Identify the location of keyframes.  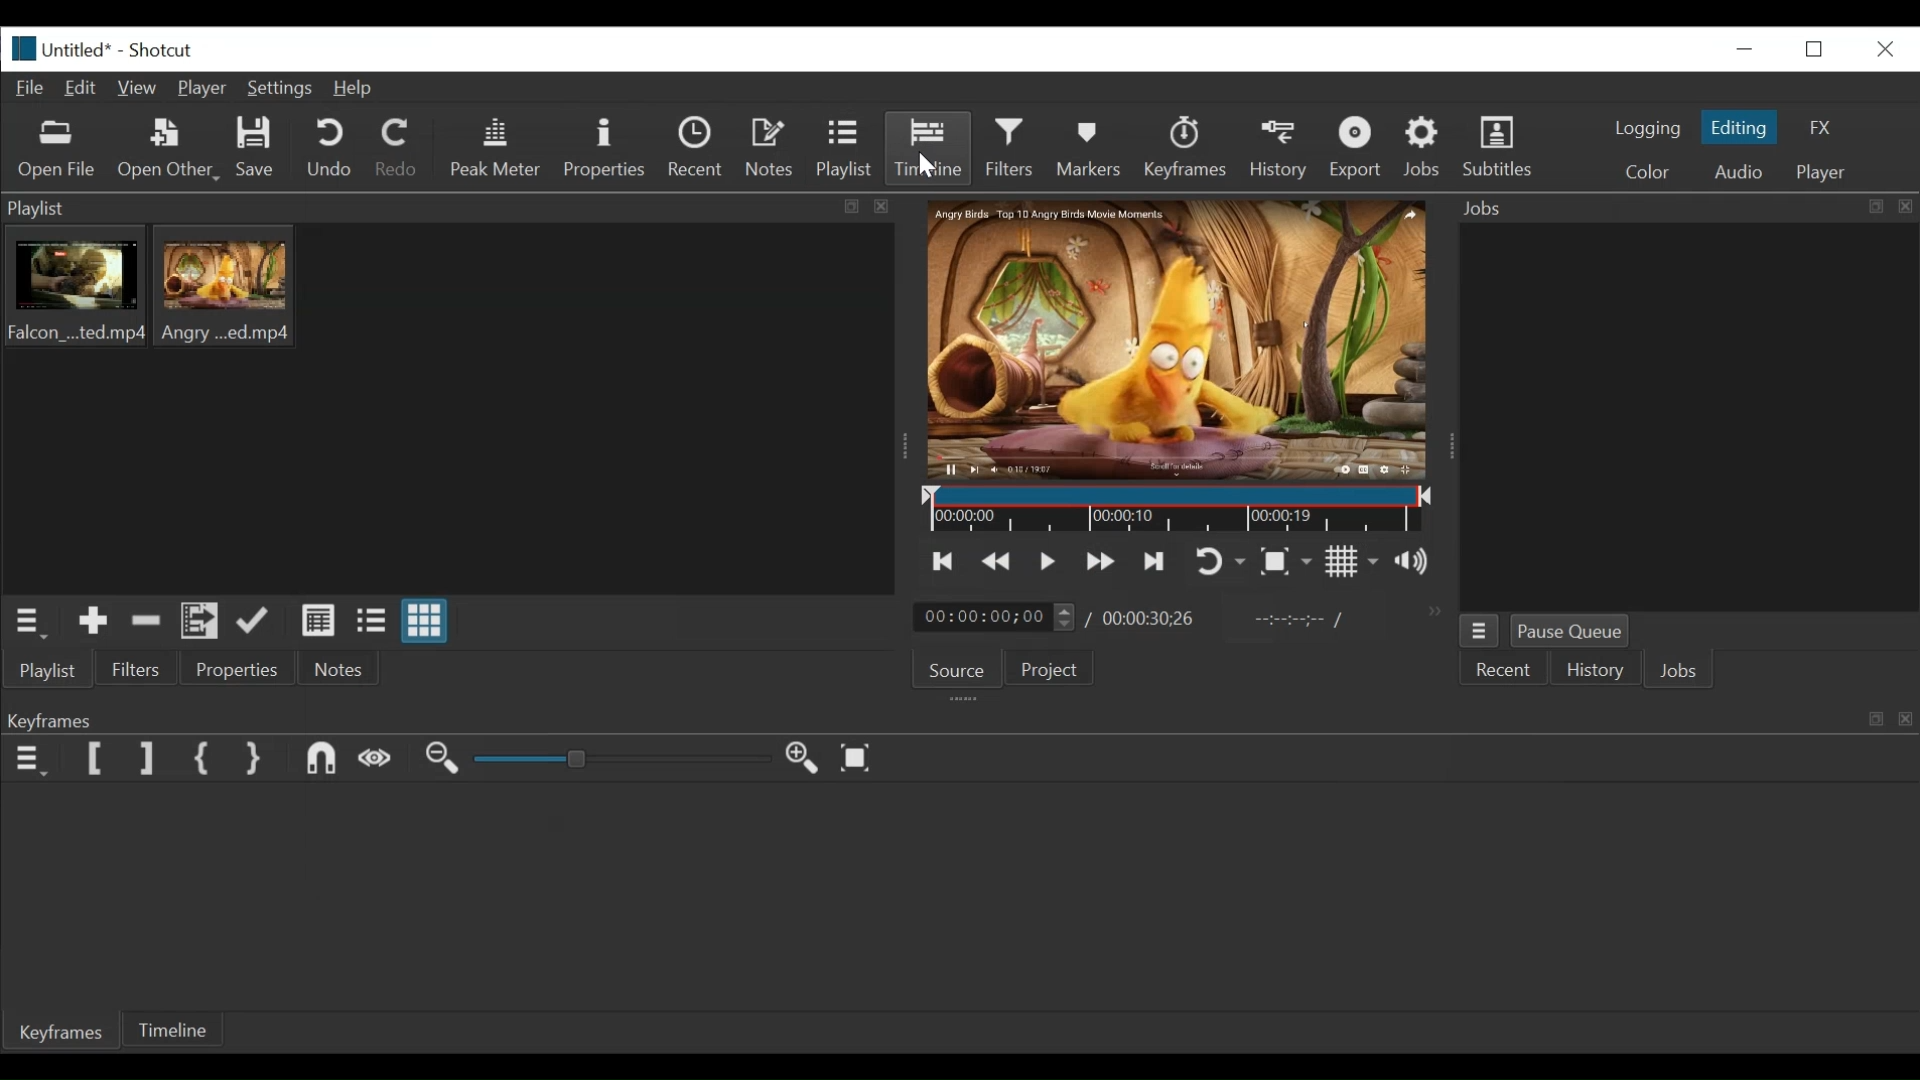
(1187, 150).